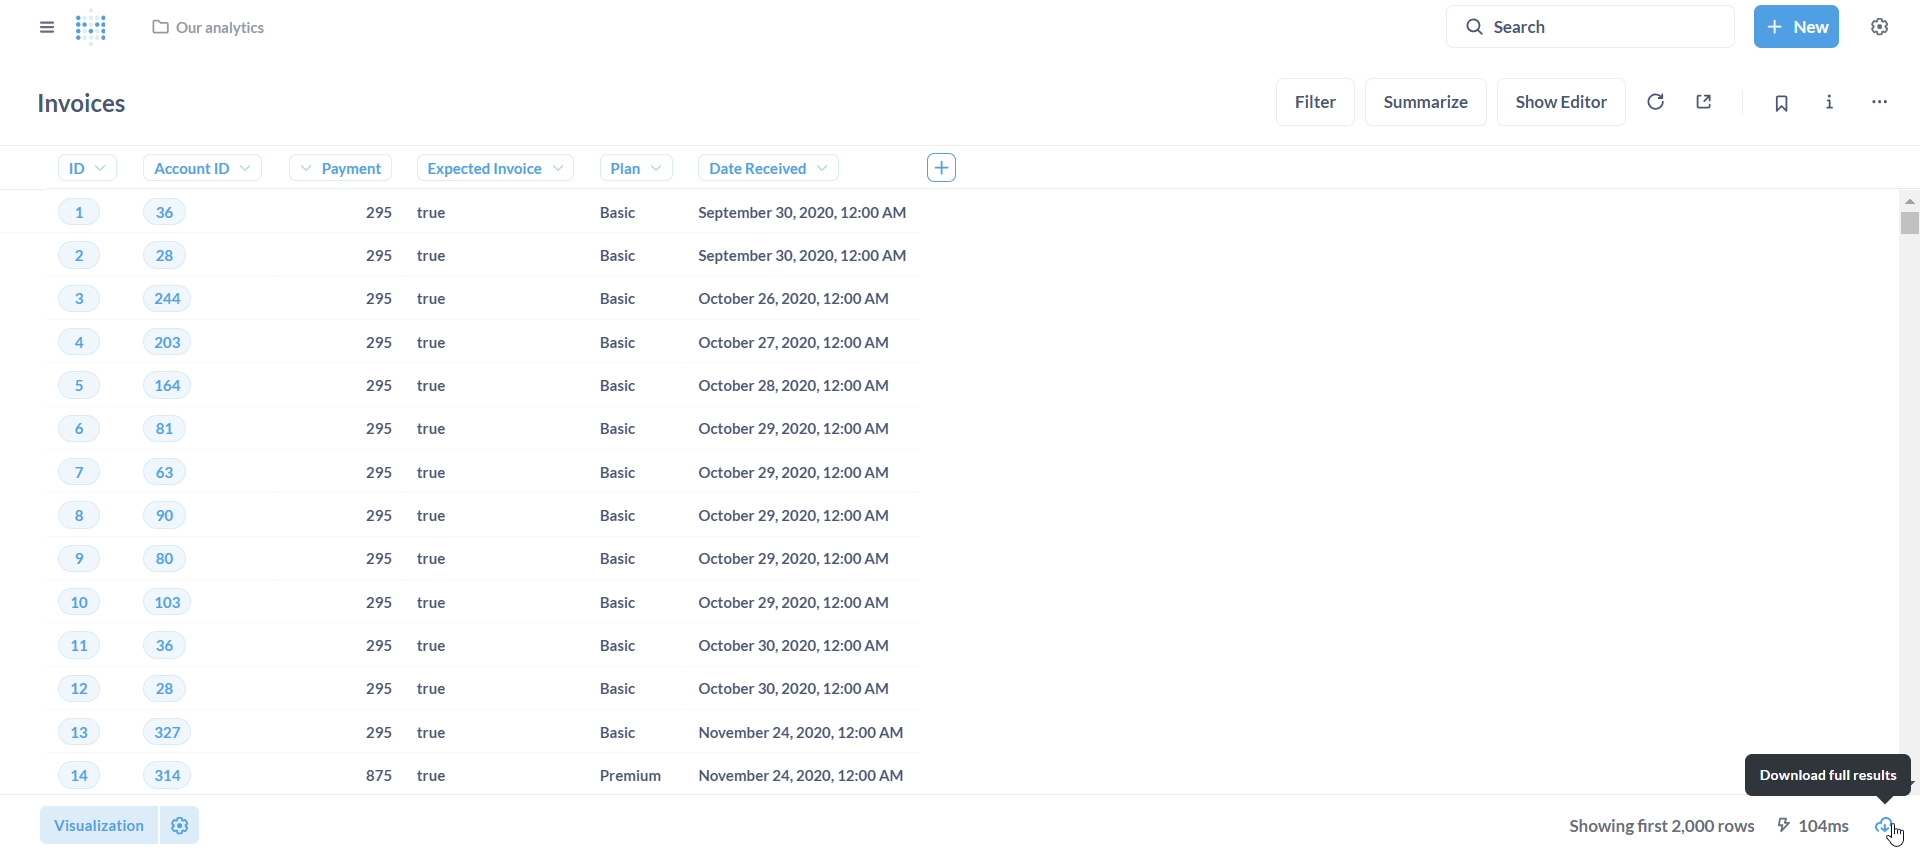 The height and width of the screenshot is (854, 1920). Describe the element at coordinates (377, 646) in the screenshot. I see `295` at that location.